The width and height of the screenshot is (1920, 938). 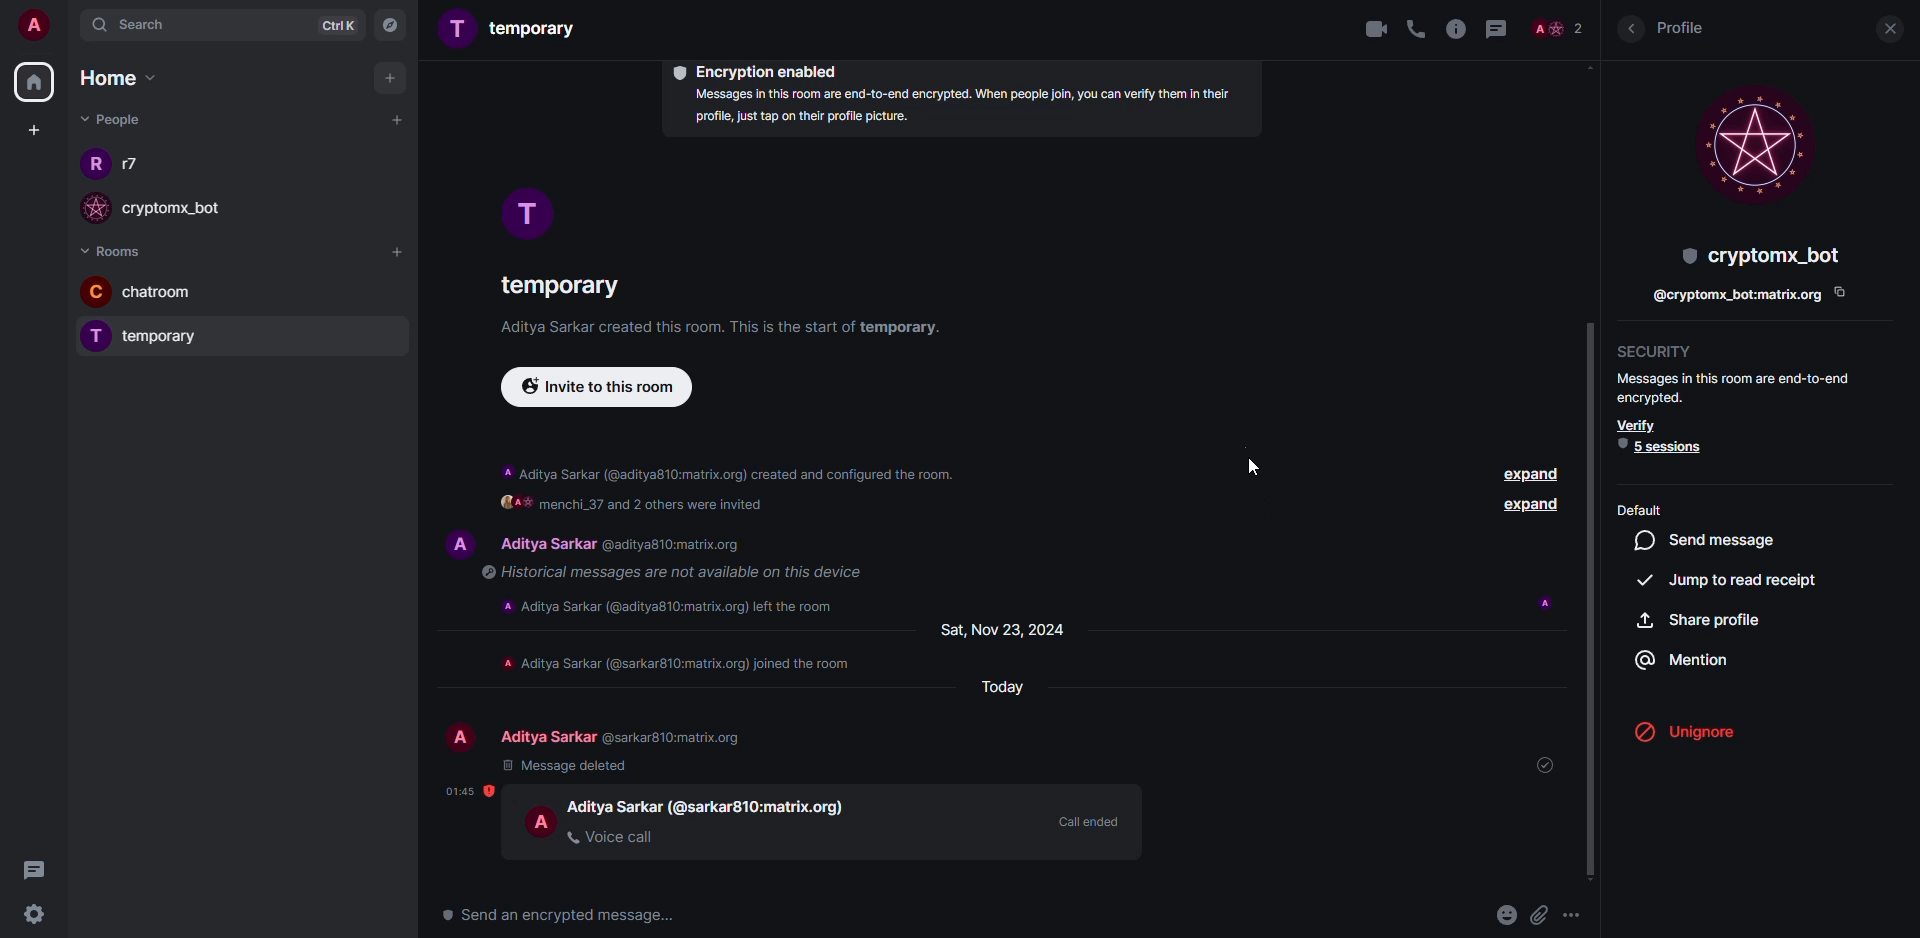 What do you see at coordinates (1541, 916) in the screenshot?
I see `attach` at bounding box center [1541, 916].